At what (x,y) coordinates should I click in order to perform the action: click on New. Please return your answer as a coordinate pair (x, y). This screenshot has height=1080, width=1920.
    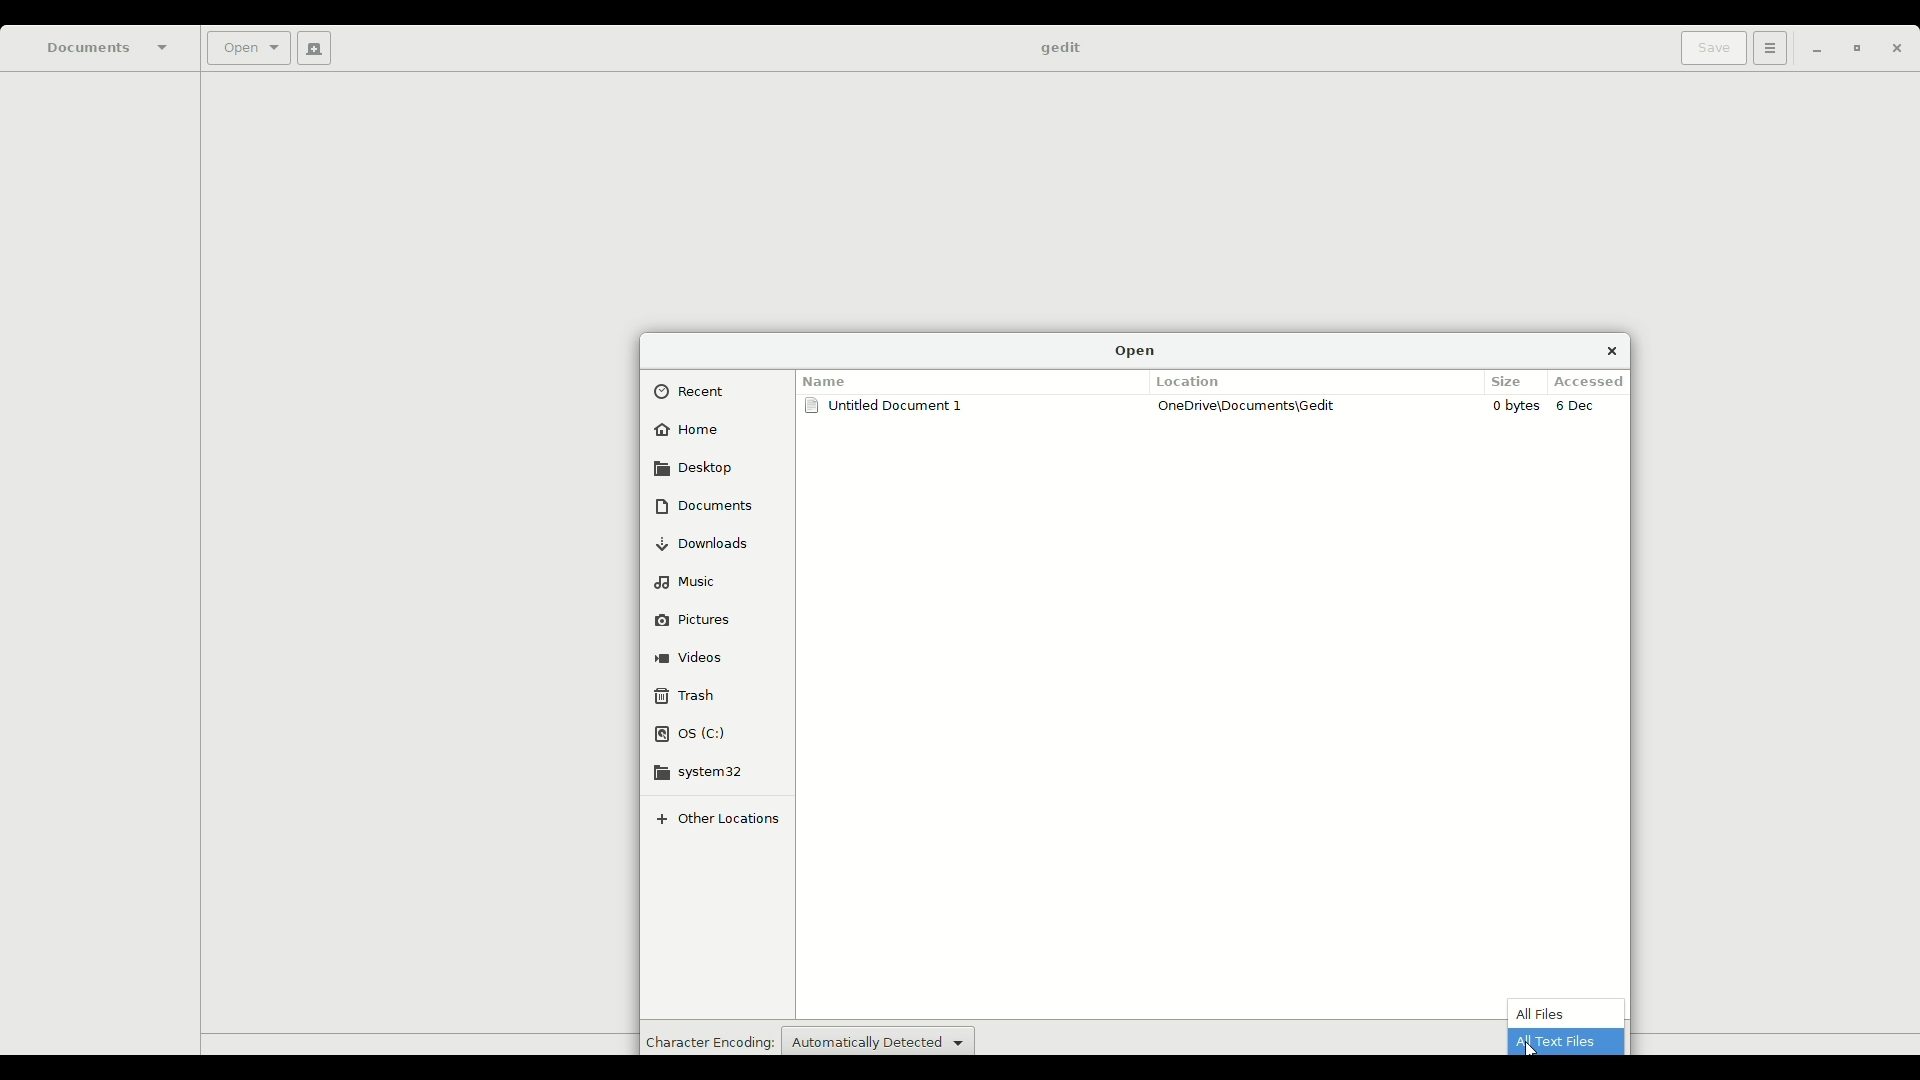
    Looking at the image, I should click on (310, 48).